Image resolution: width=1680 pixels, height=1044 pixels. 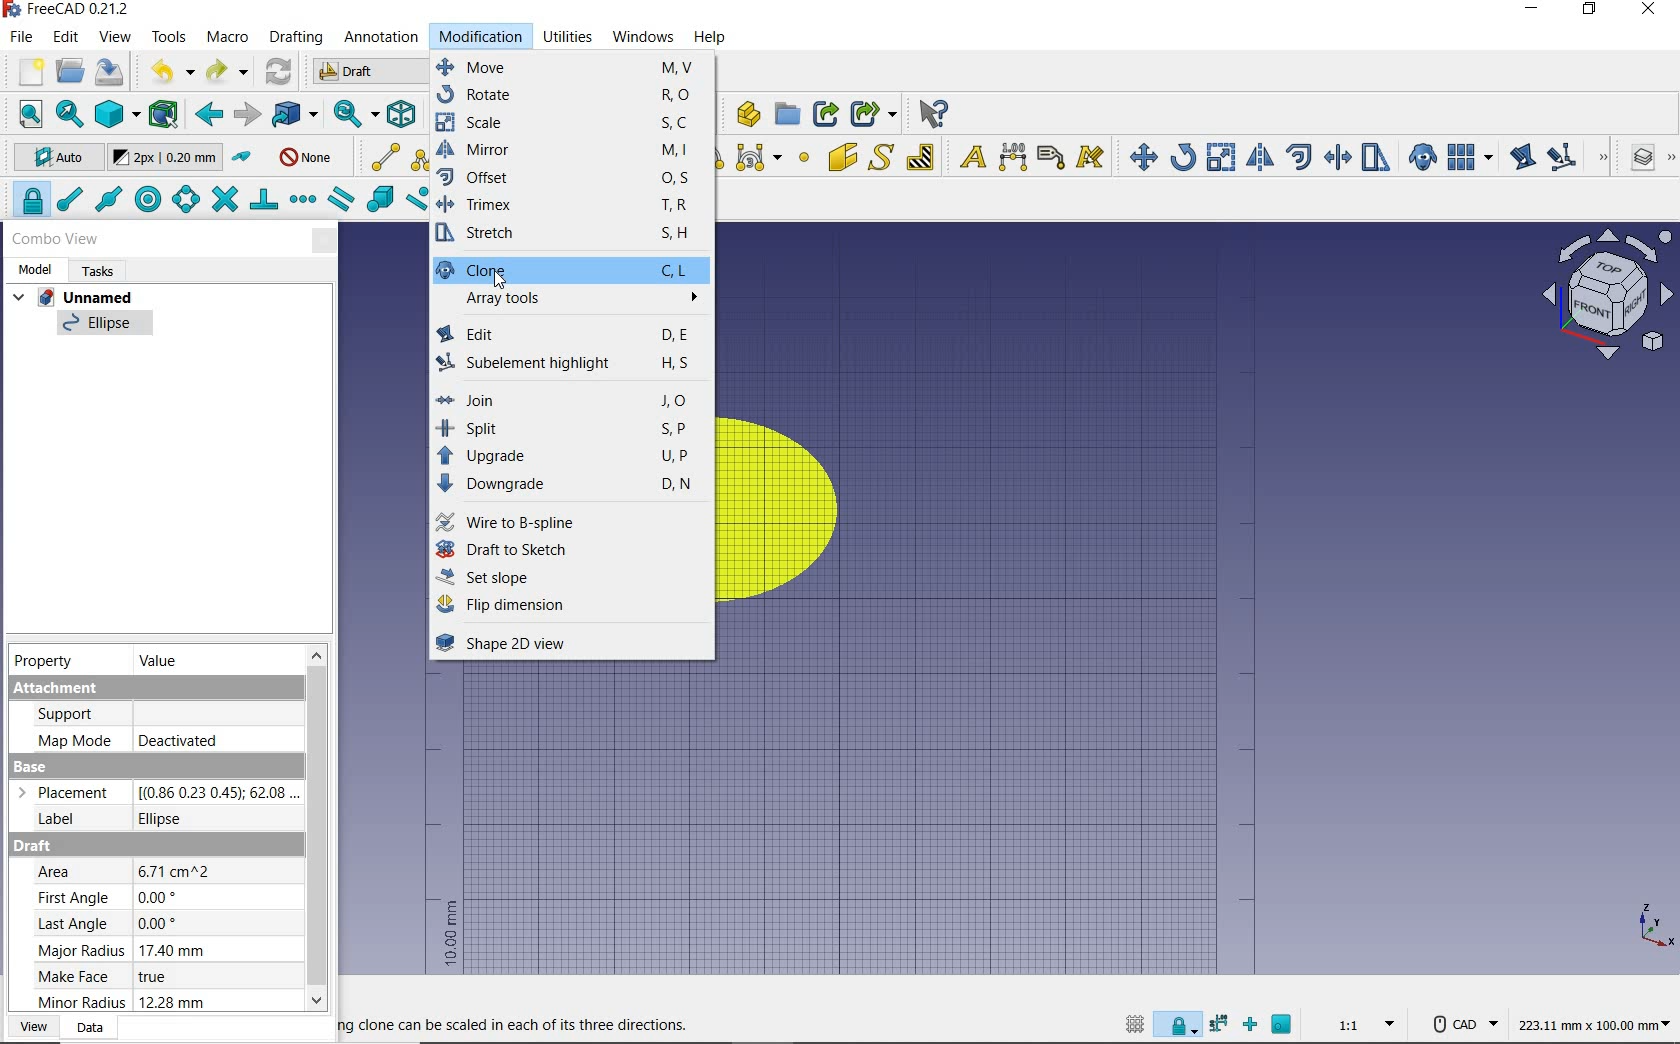 I want to click on tasks, so click(x=103, y=272).